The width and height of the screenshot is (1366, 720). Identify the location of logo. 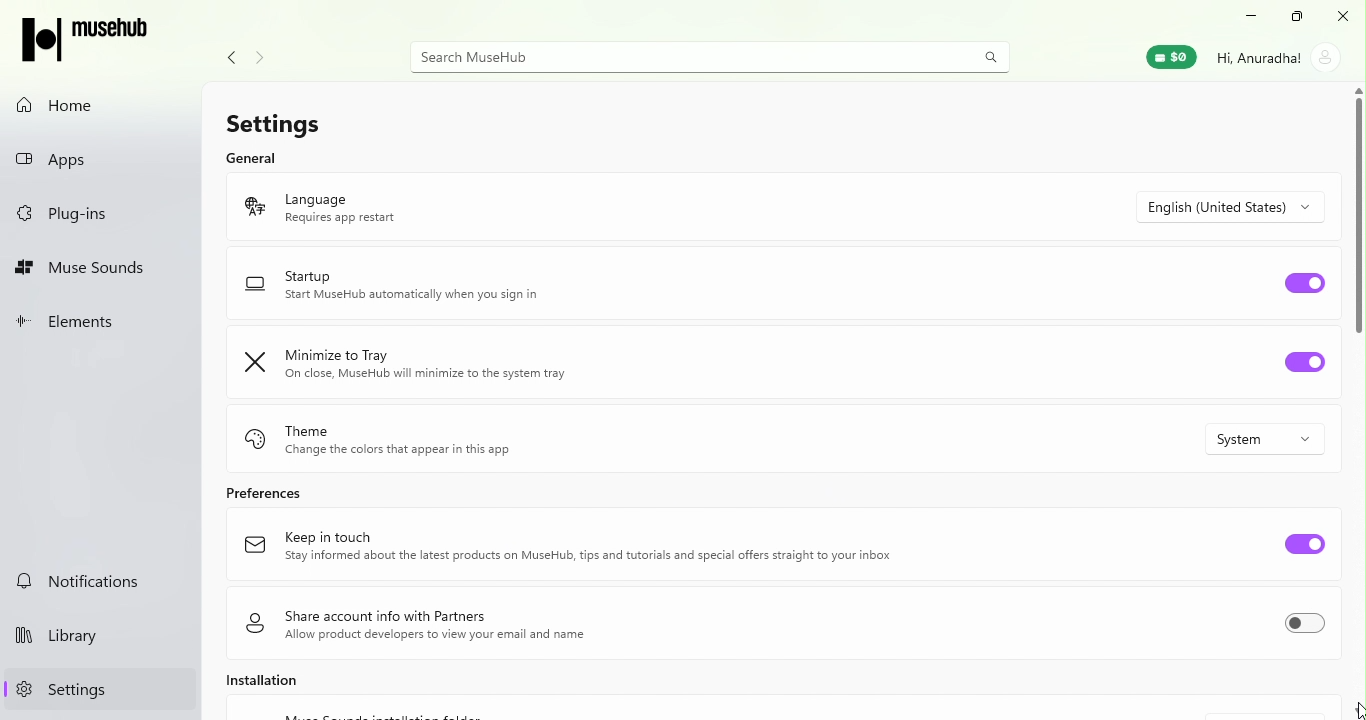
(250, 440).